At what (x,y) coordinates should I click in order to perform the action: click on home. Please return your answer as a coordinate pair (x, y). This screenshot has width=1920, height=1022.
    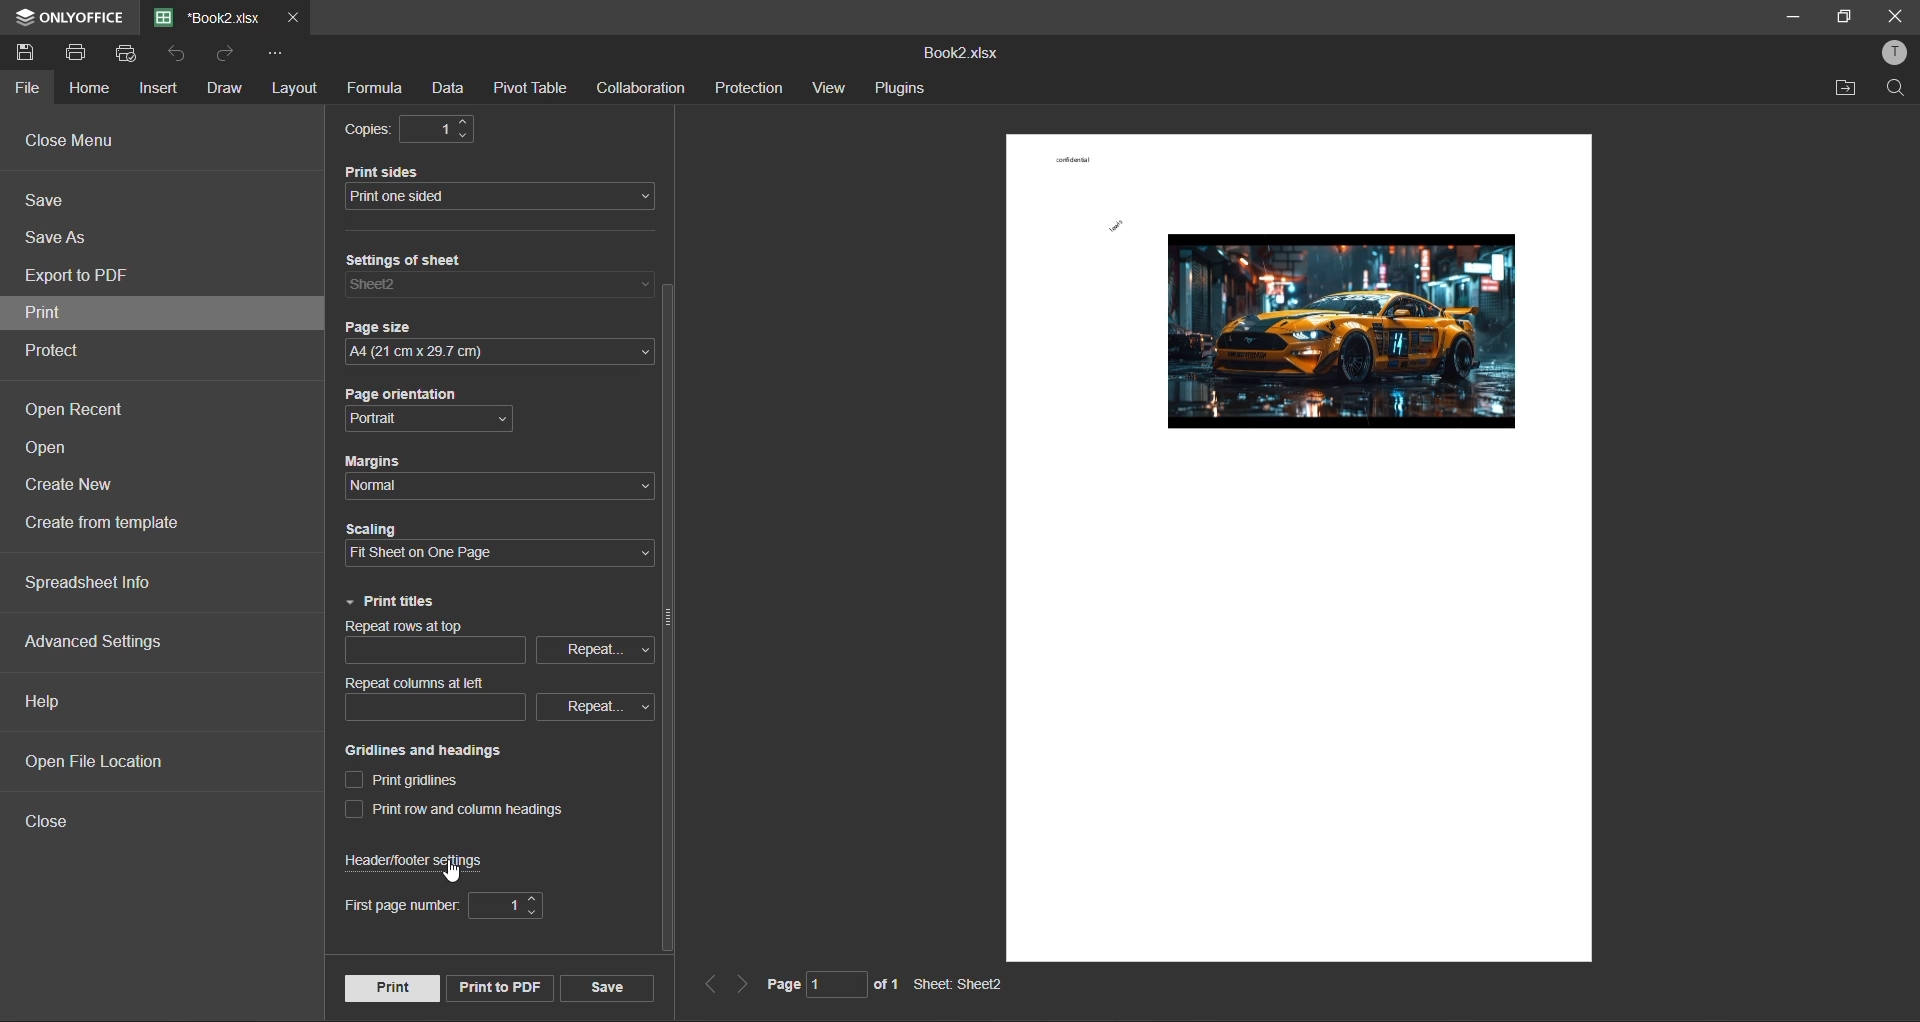
    Looking at the image, I should click on (88, 85).